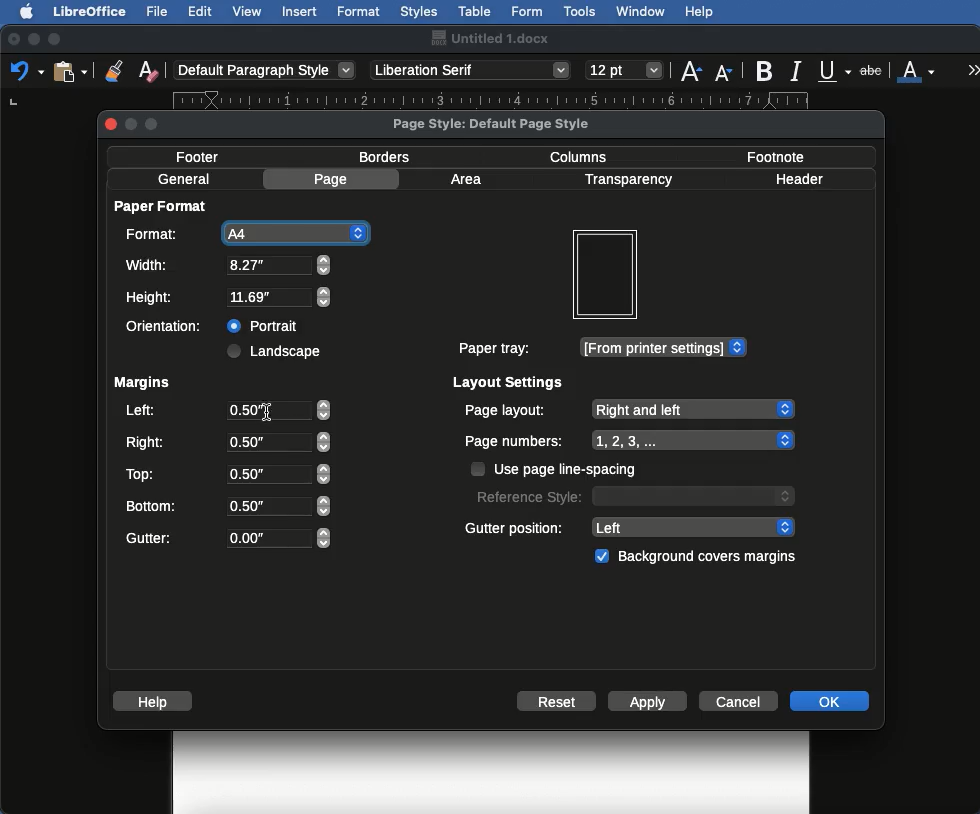 The width and height of the screenshot is (980, 814). Describe the element at coordinates (300, 11) in the screenshot. I see `Insert` at that location.